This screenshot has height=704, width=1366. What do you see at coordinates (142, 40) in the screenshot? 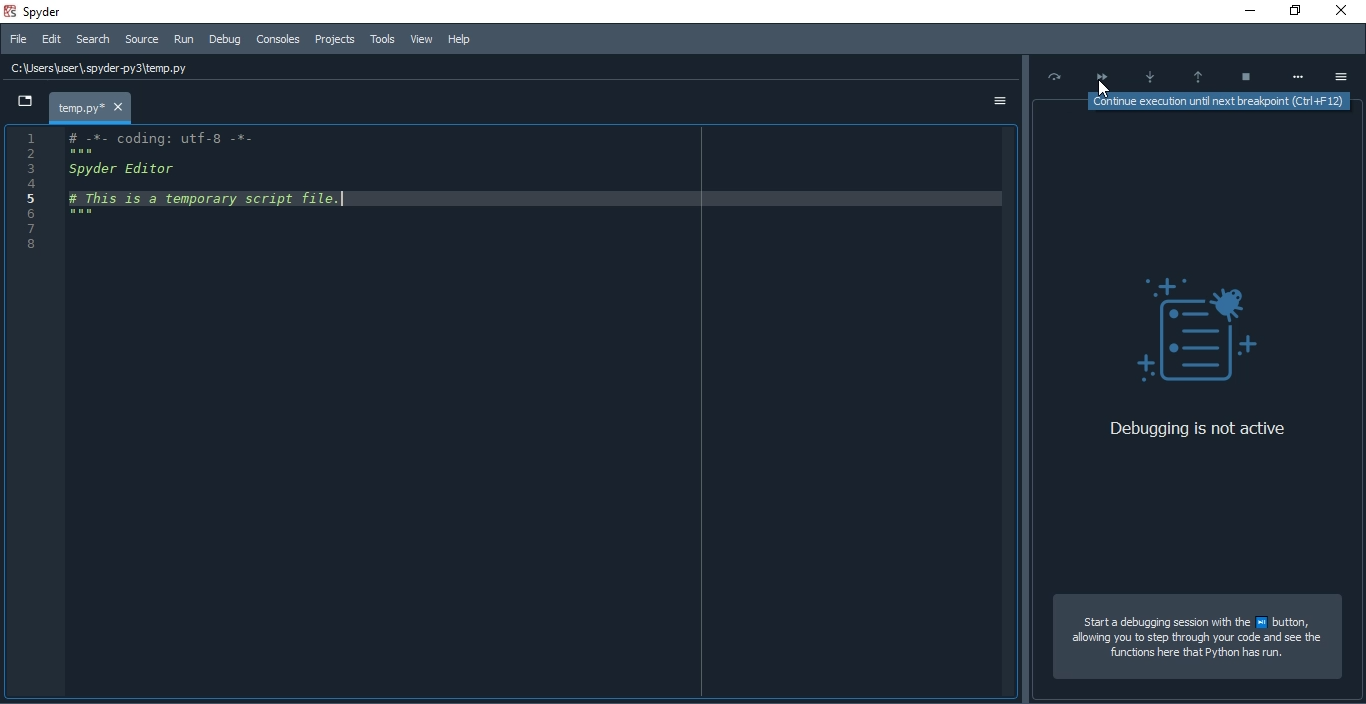
I see `Source` at bounding box center [142, 40].